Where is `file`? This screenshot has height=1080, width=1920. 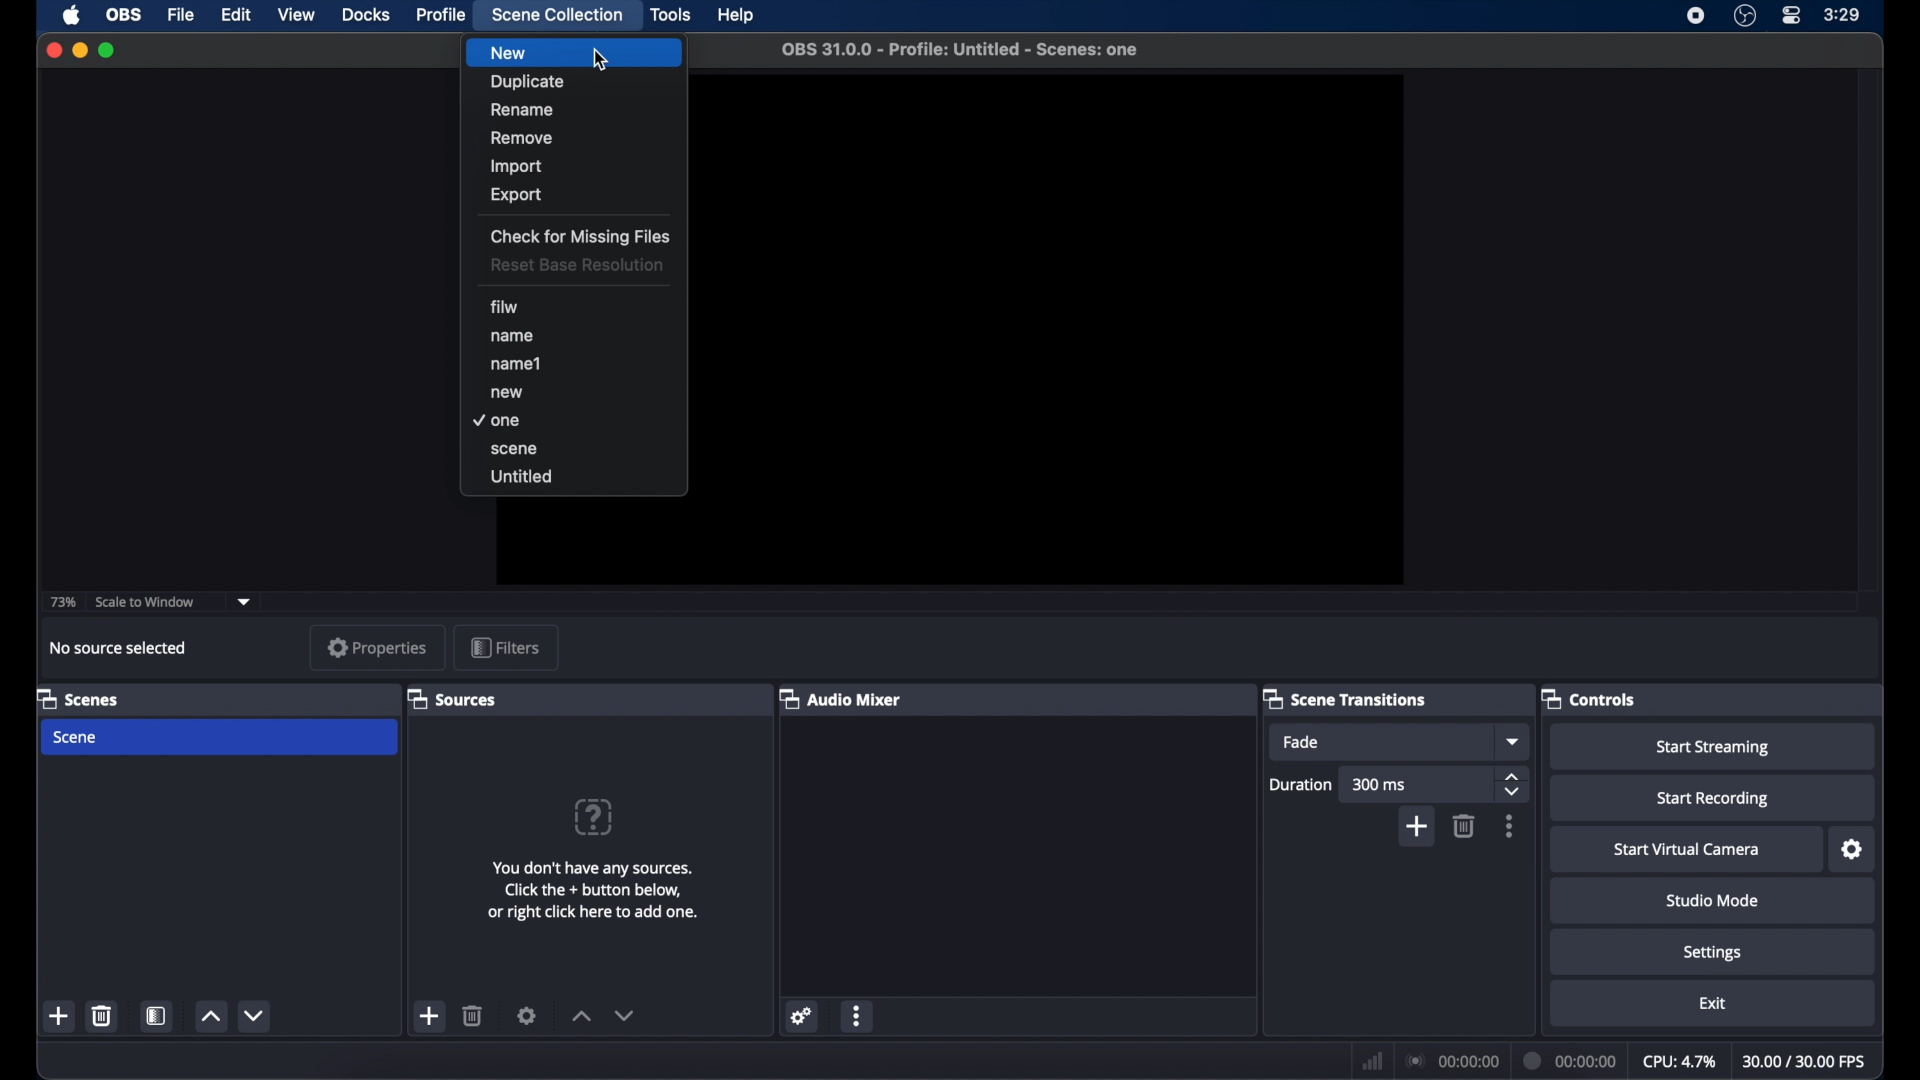
file is located at coordinates (180, 14).